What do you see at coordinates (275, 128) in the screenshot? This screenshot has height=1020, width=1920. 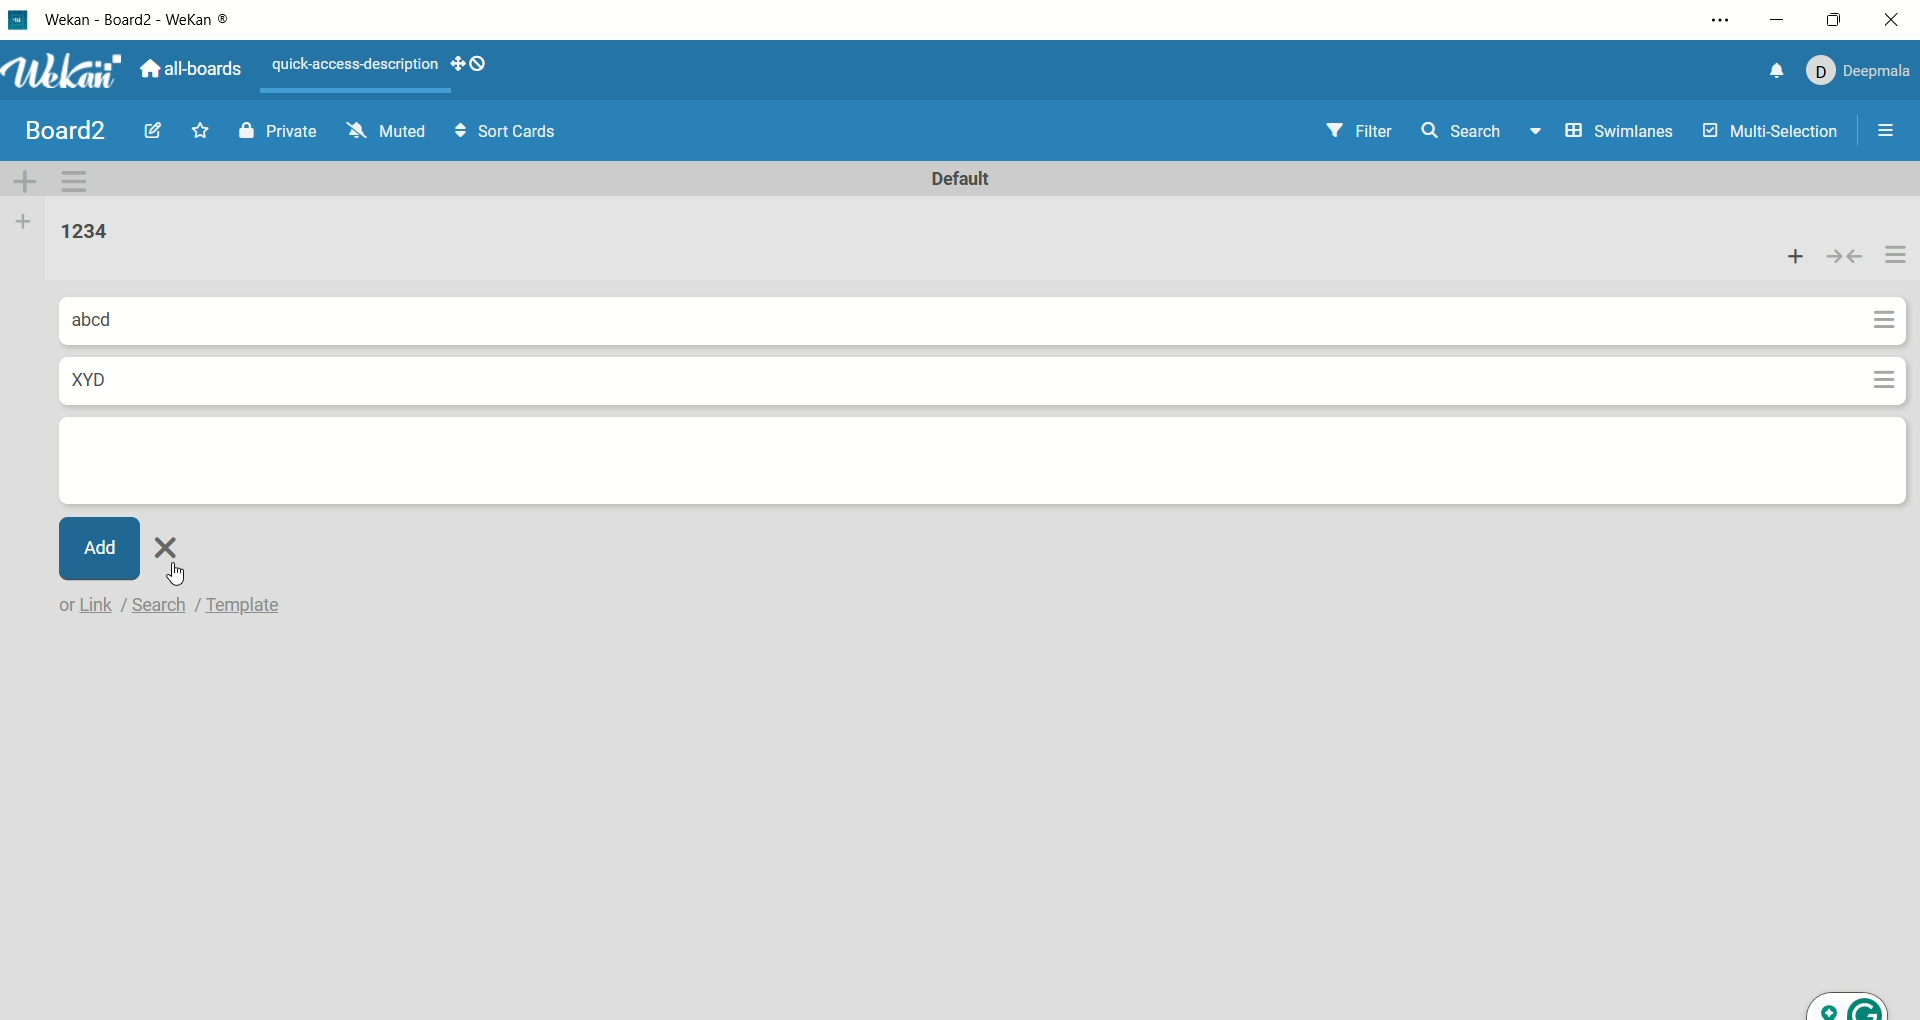 I see `private` at bounding box center [275, 128].